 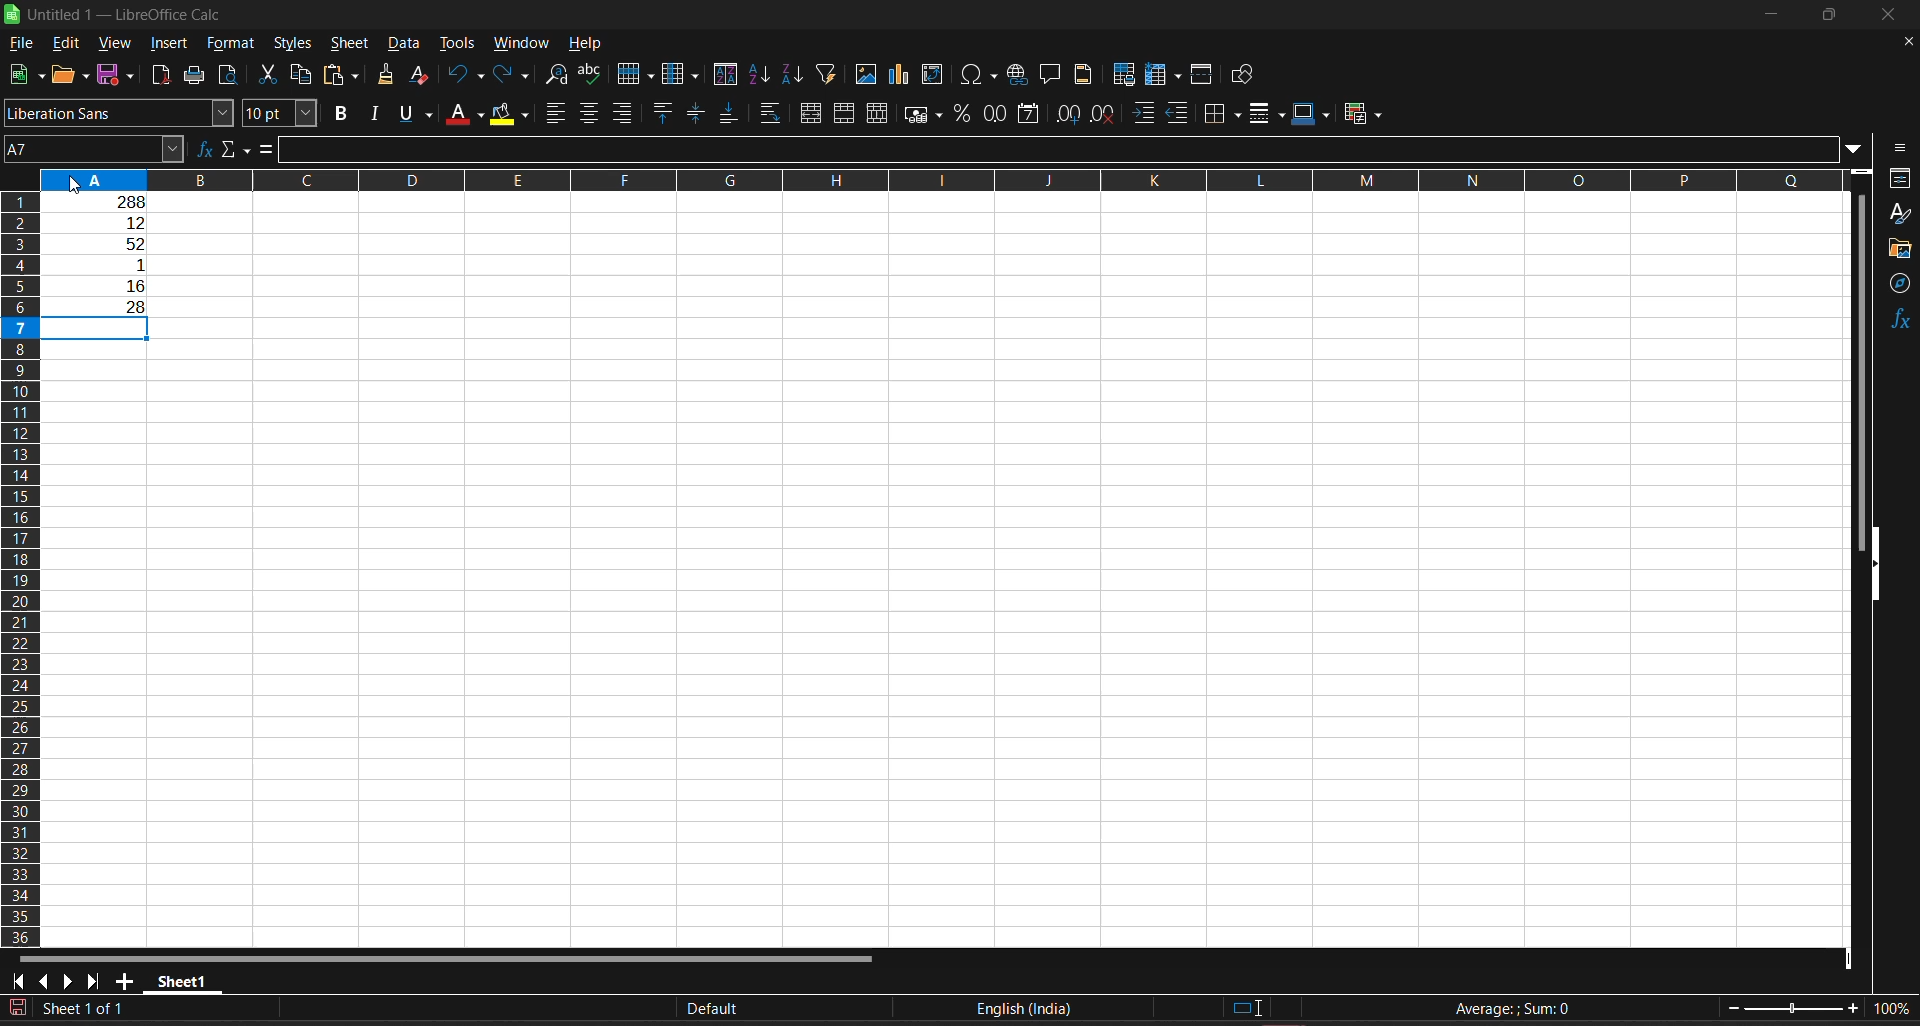 I want to click on undo, so click(x=465, y=77).